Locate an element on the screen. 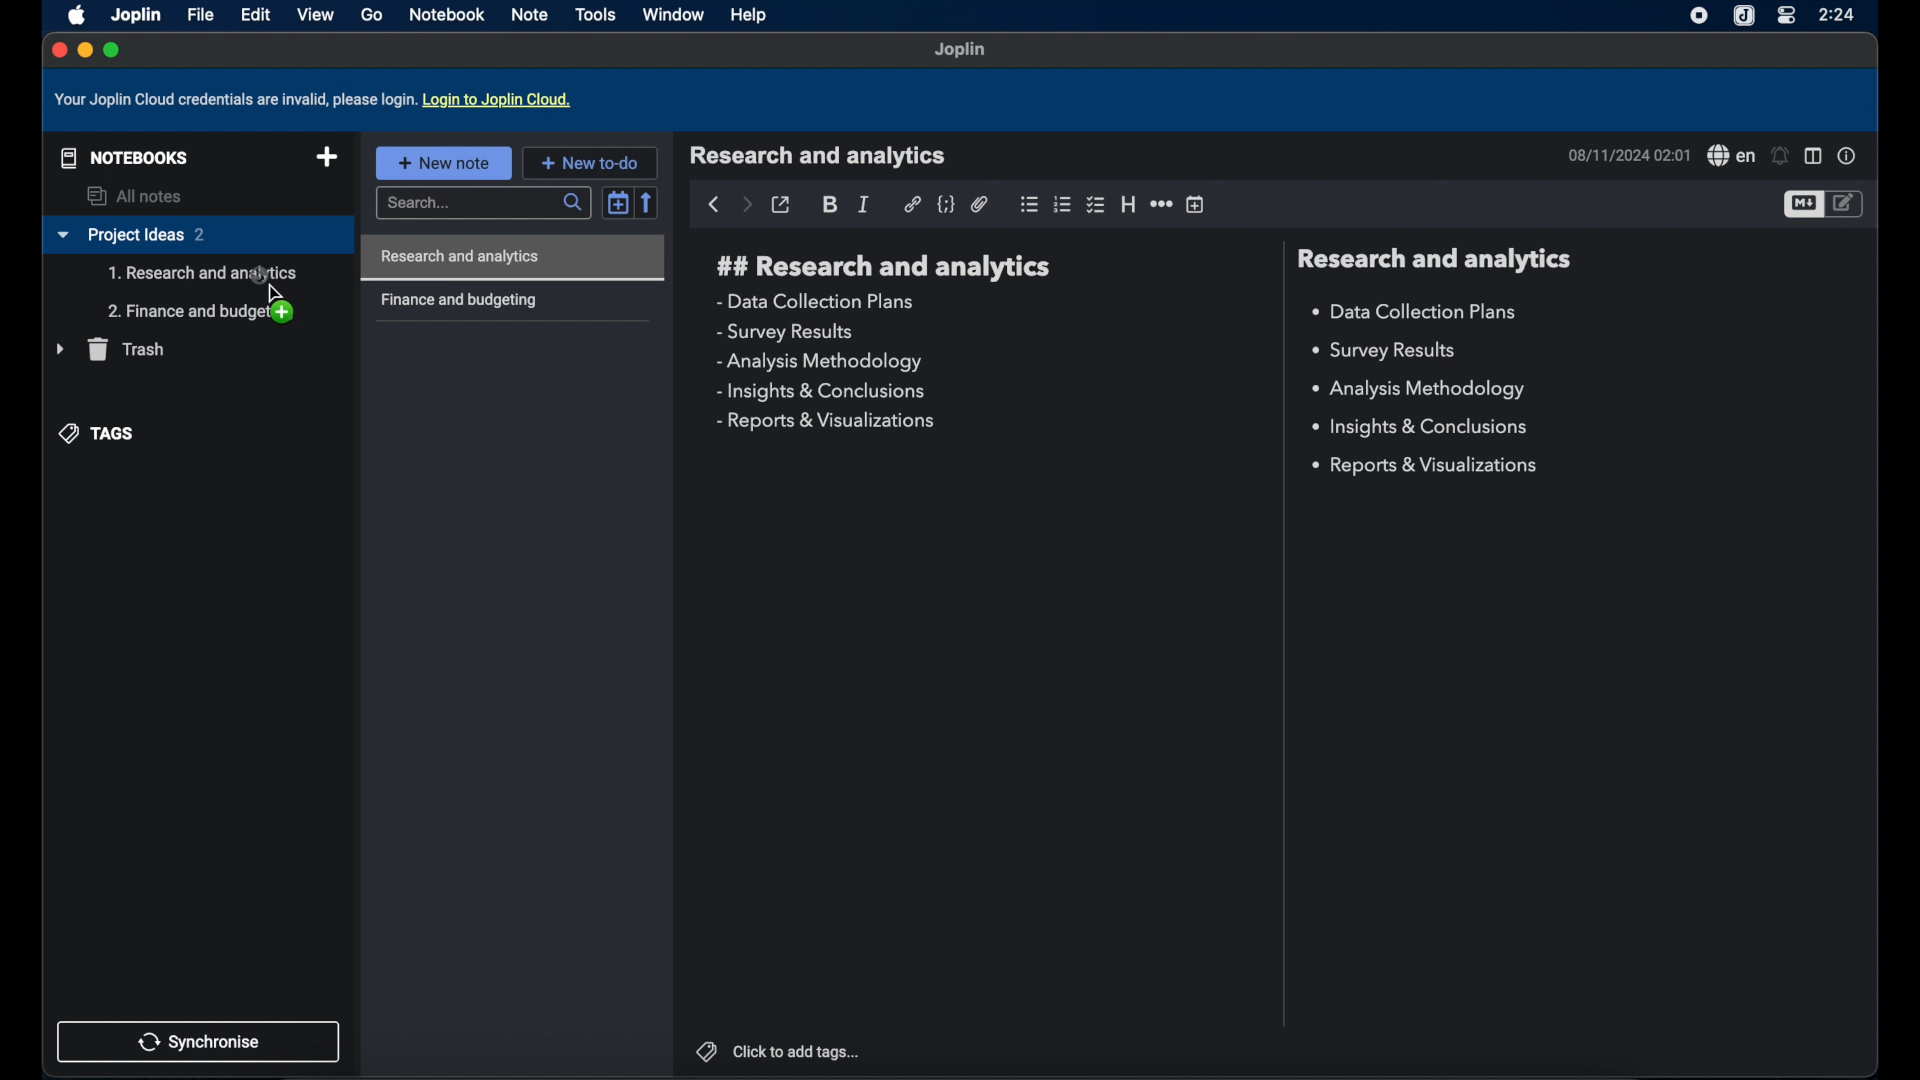 The height and width of the screenshot is (1080, 1920). file is located at coordinates (200, 15).